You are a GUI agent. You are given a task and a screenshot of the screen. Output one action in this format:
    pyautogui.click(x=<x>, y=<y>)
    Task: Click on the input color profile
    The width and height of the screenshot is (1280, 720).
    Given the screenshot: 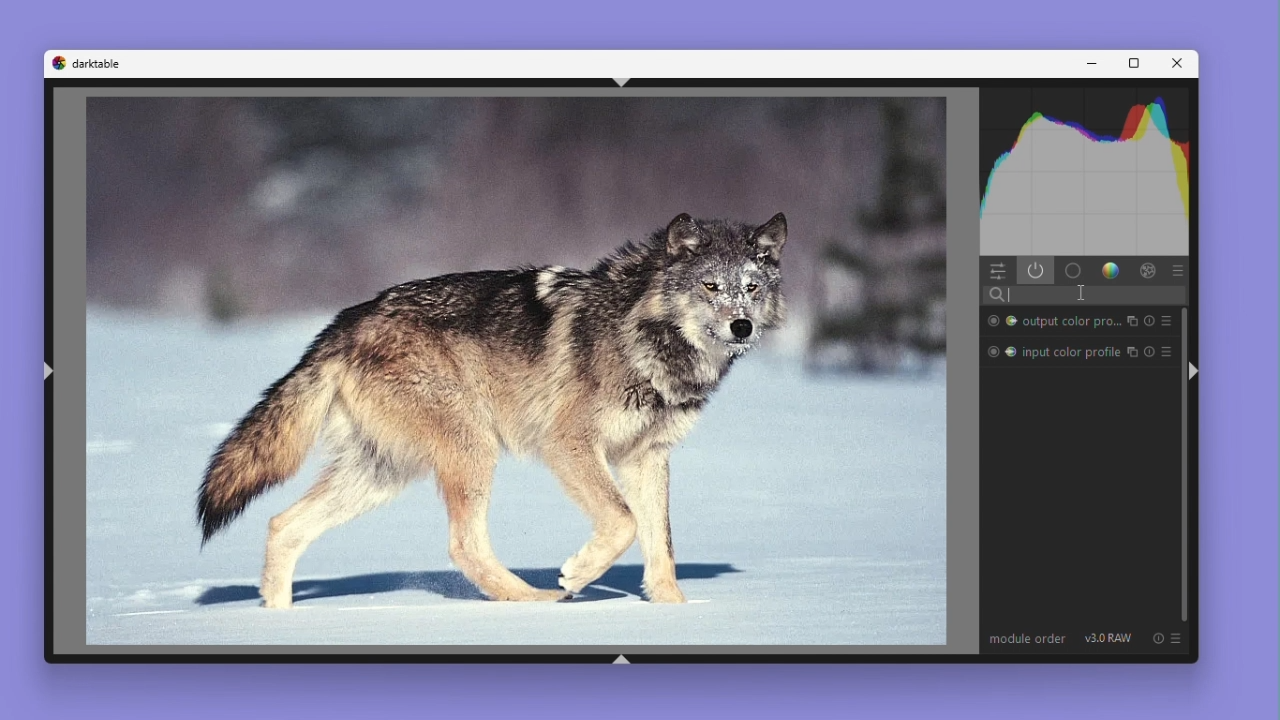 What is the action you would take?
    pyautogui.click(x=1071, y=352)
    